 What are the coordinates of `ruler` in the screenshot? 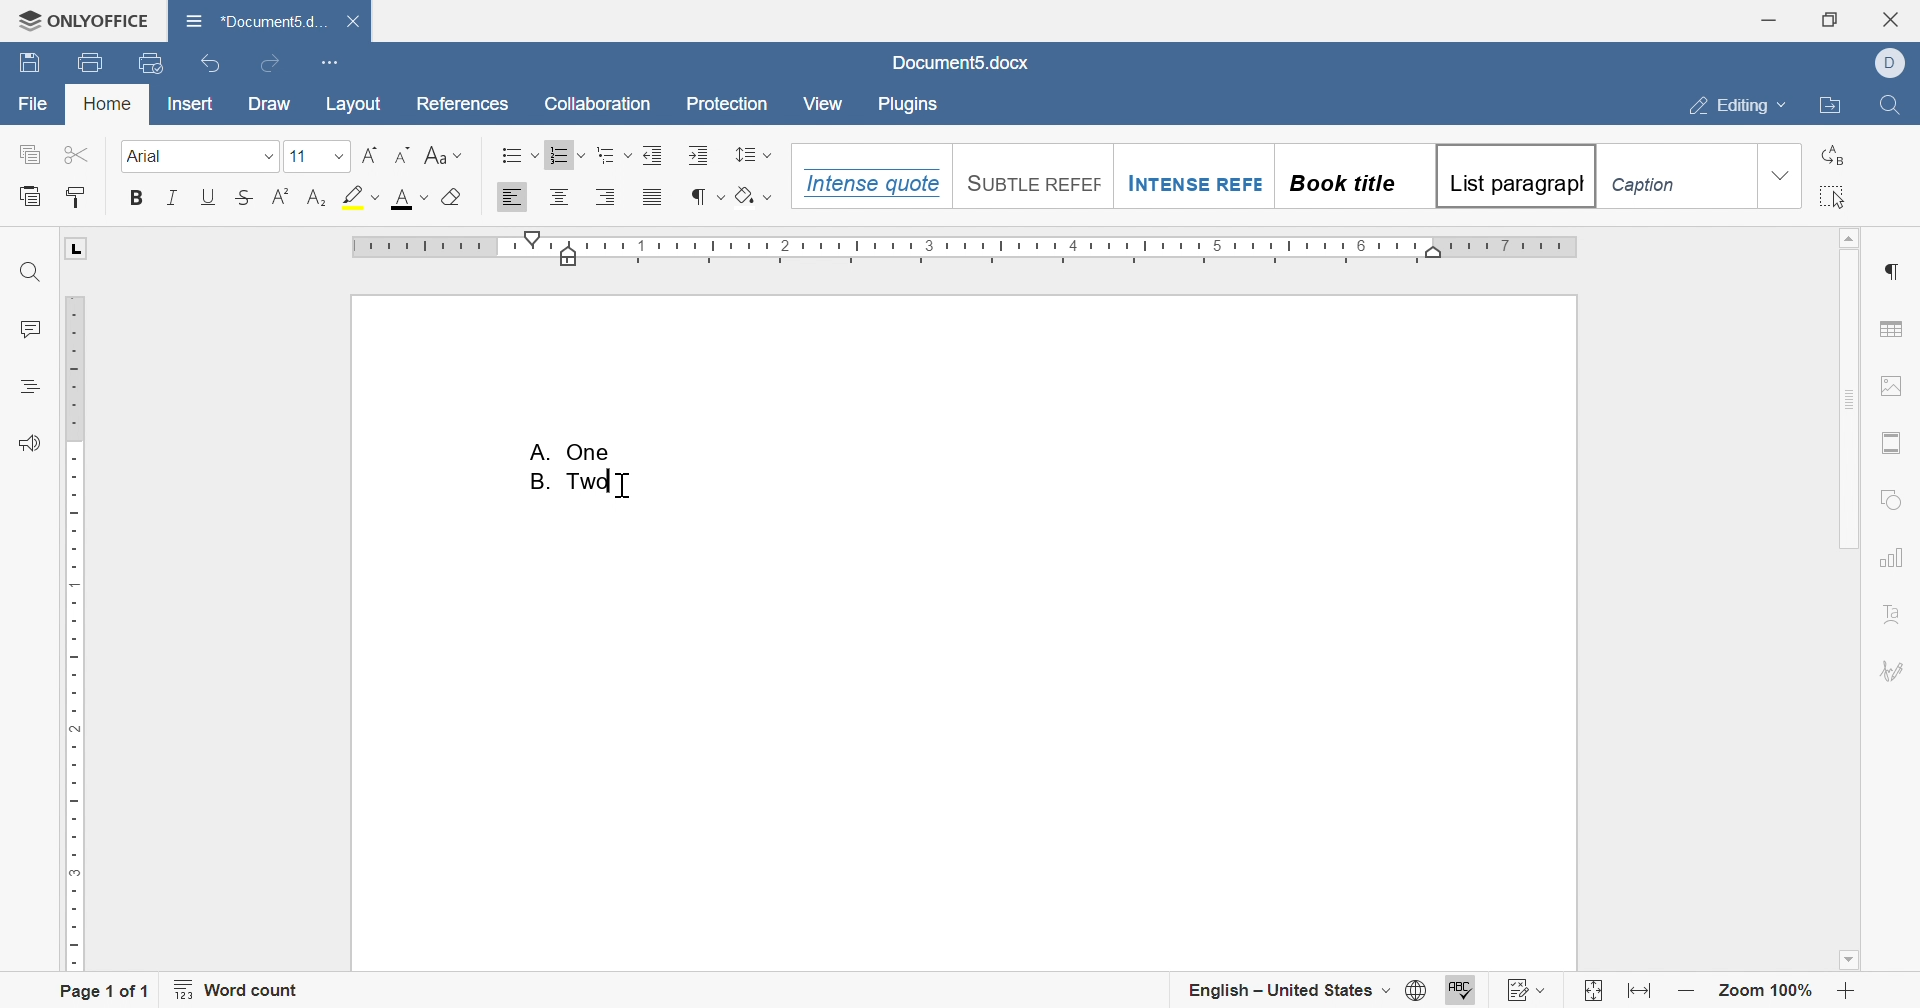 It's located at (78, 633).